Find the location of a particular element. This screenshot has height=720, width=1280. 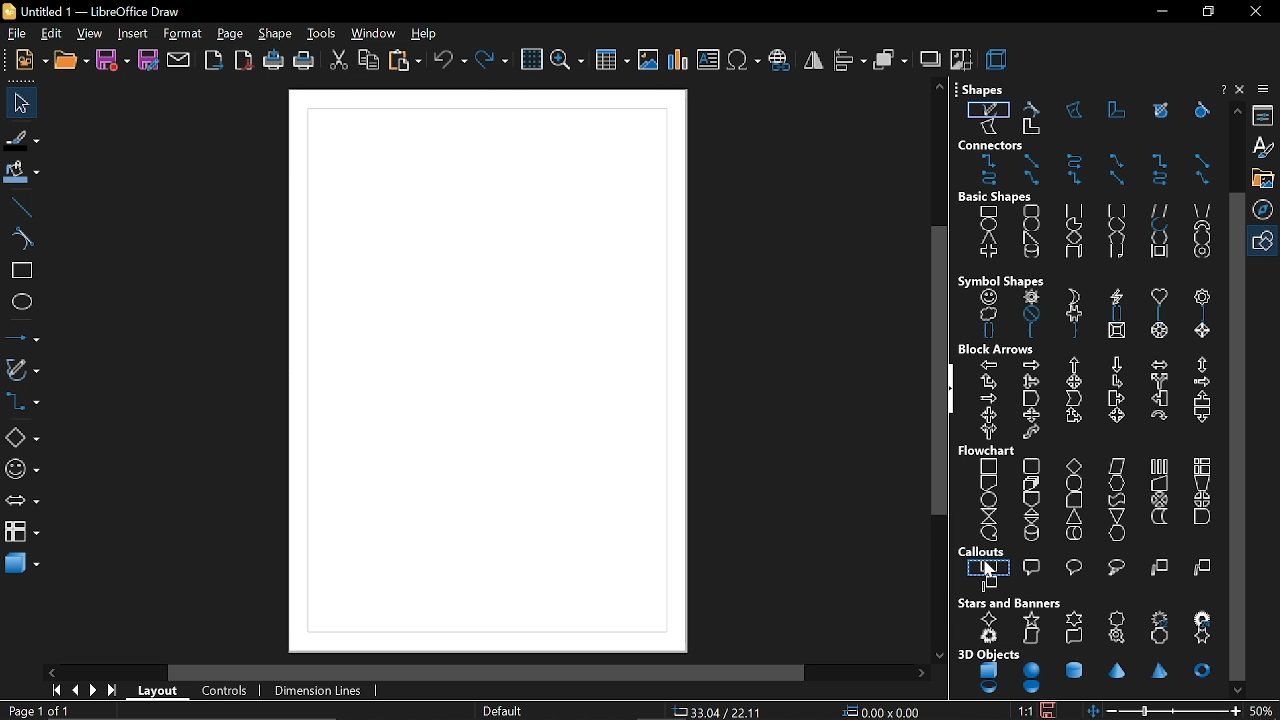

export as pdf is located at coordinates (245, 61).